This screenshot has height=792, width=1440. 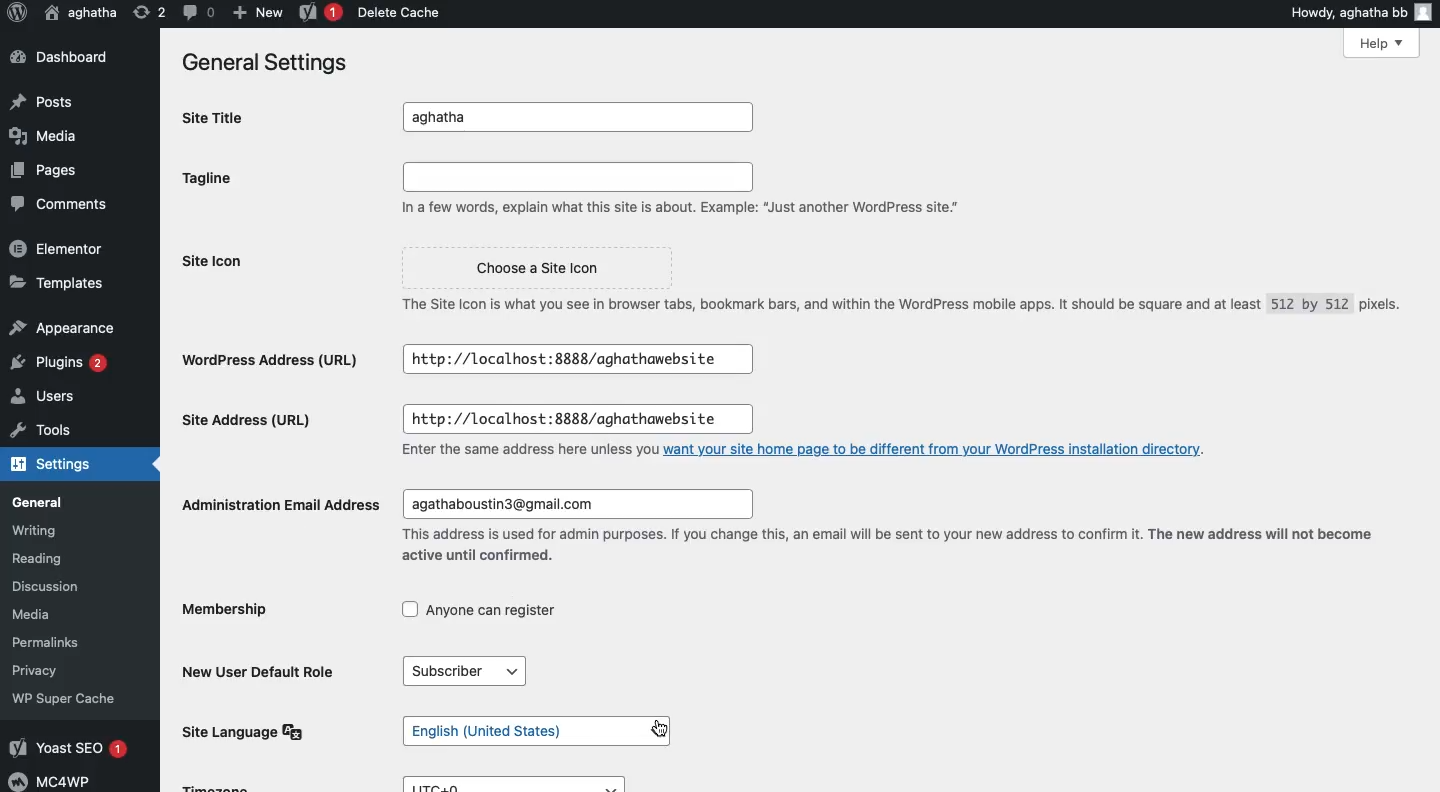 I want to click on Tools, so click(x=37, y=431).